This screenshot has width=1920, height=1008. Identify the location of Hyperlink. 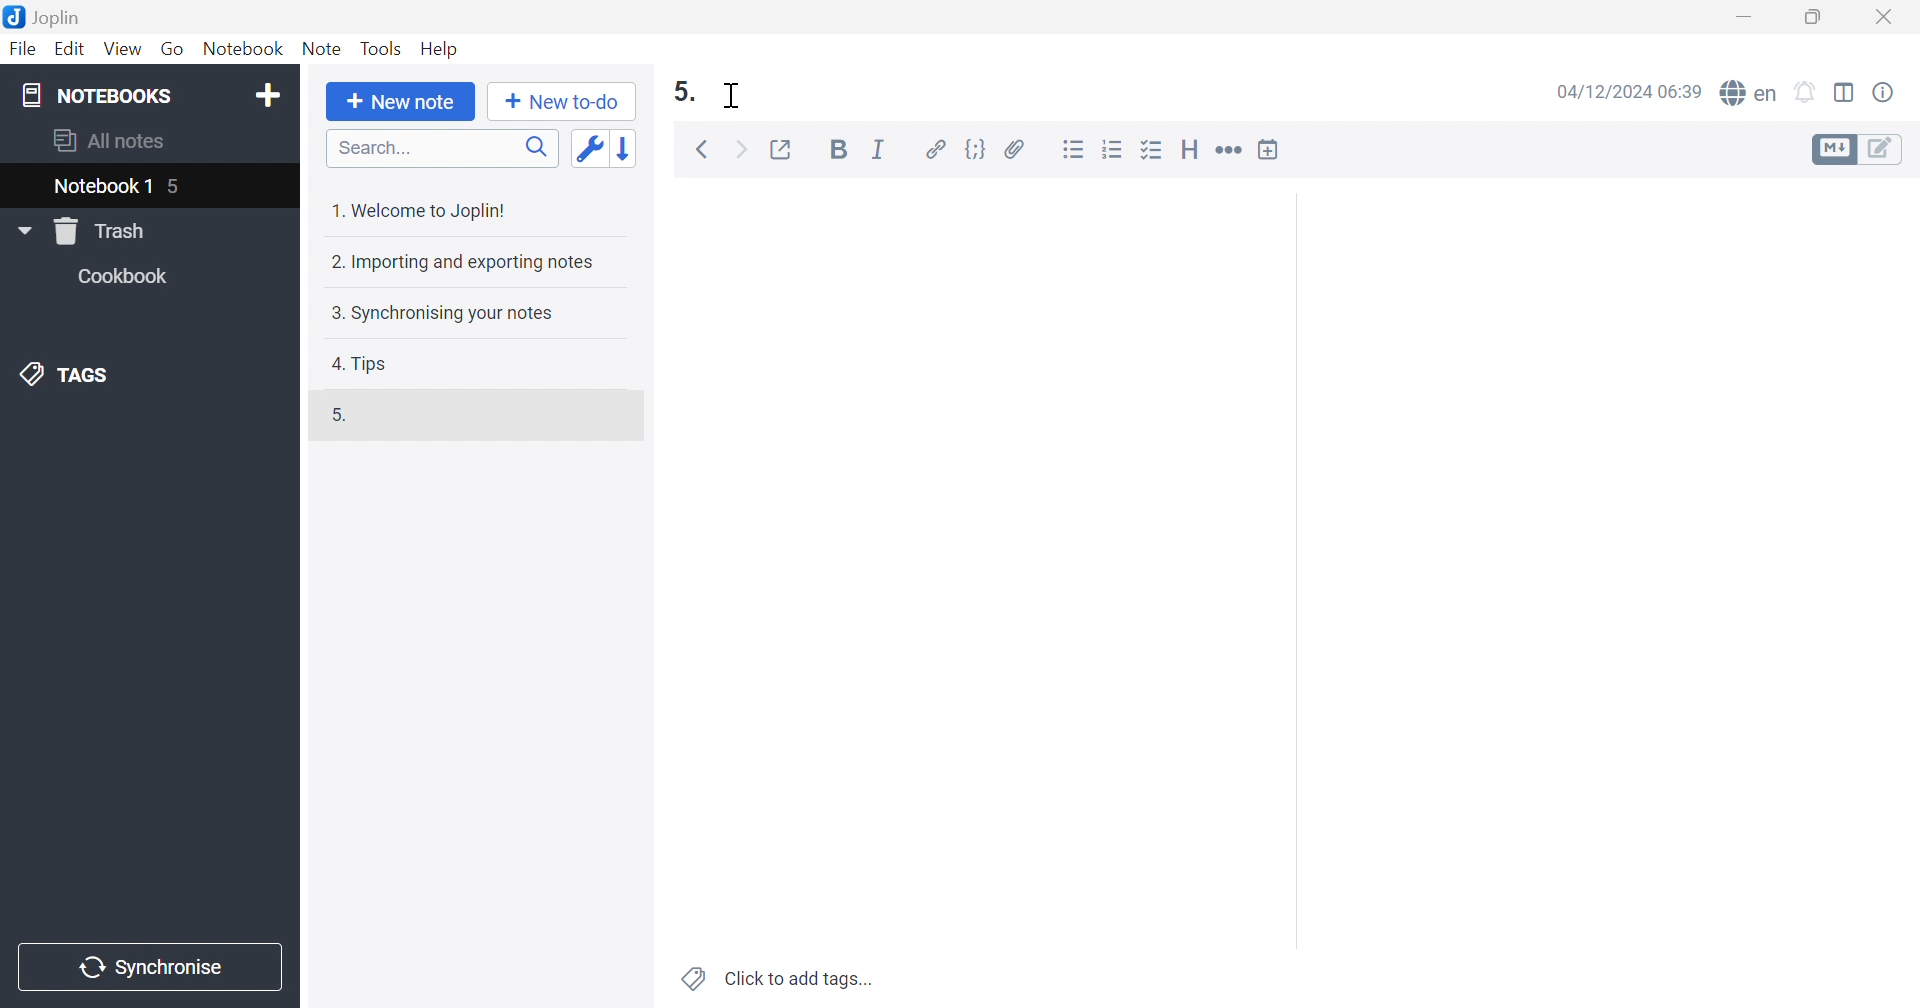
(934, 148).